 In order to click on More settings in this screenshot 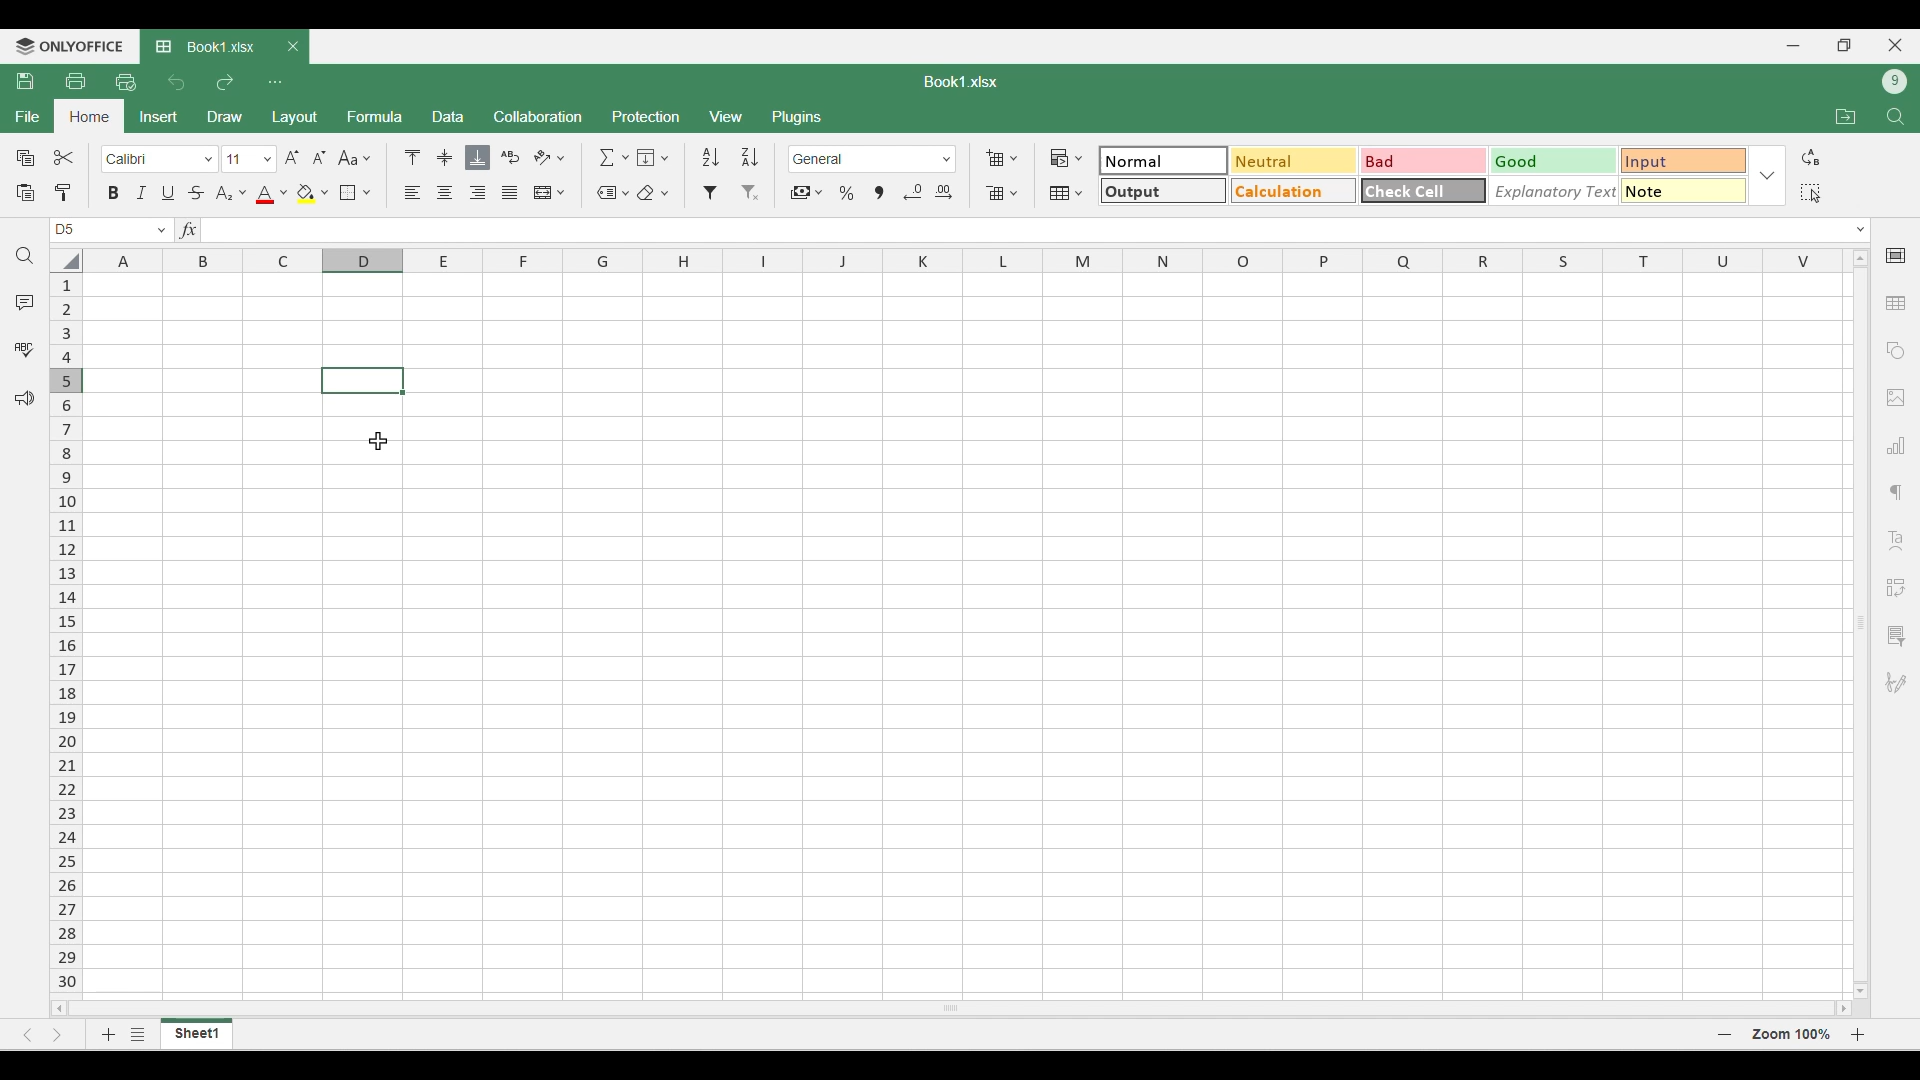, I will do `click(1895, 636)`.